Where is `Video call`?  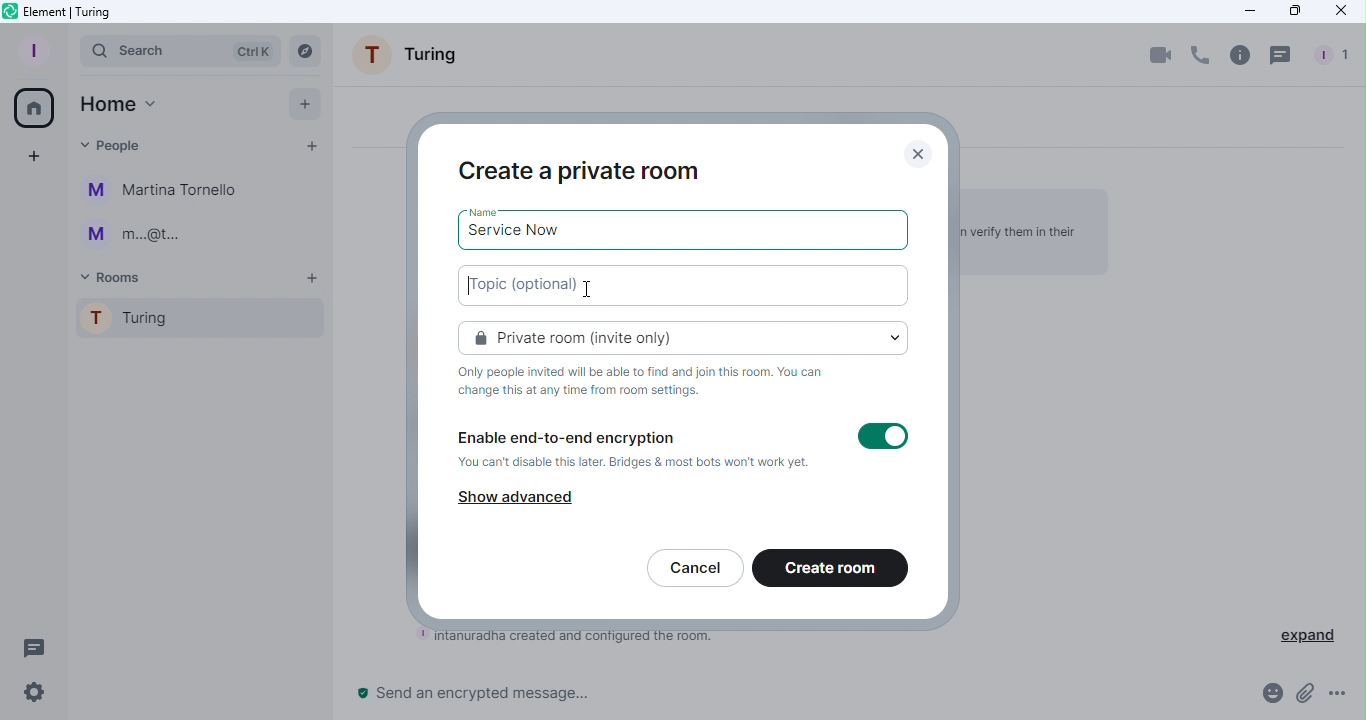
Video call is located at coordinates (1161, 54).